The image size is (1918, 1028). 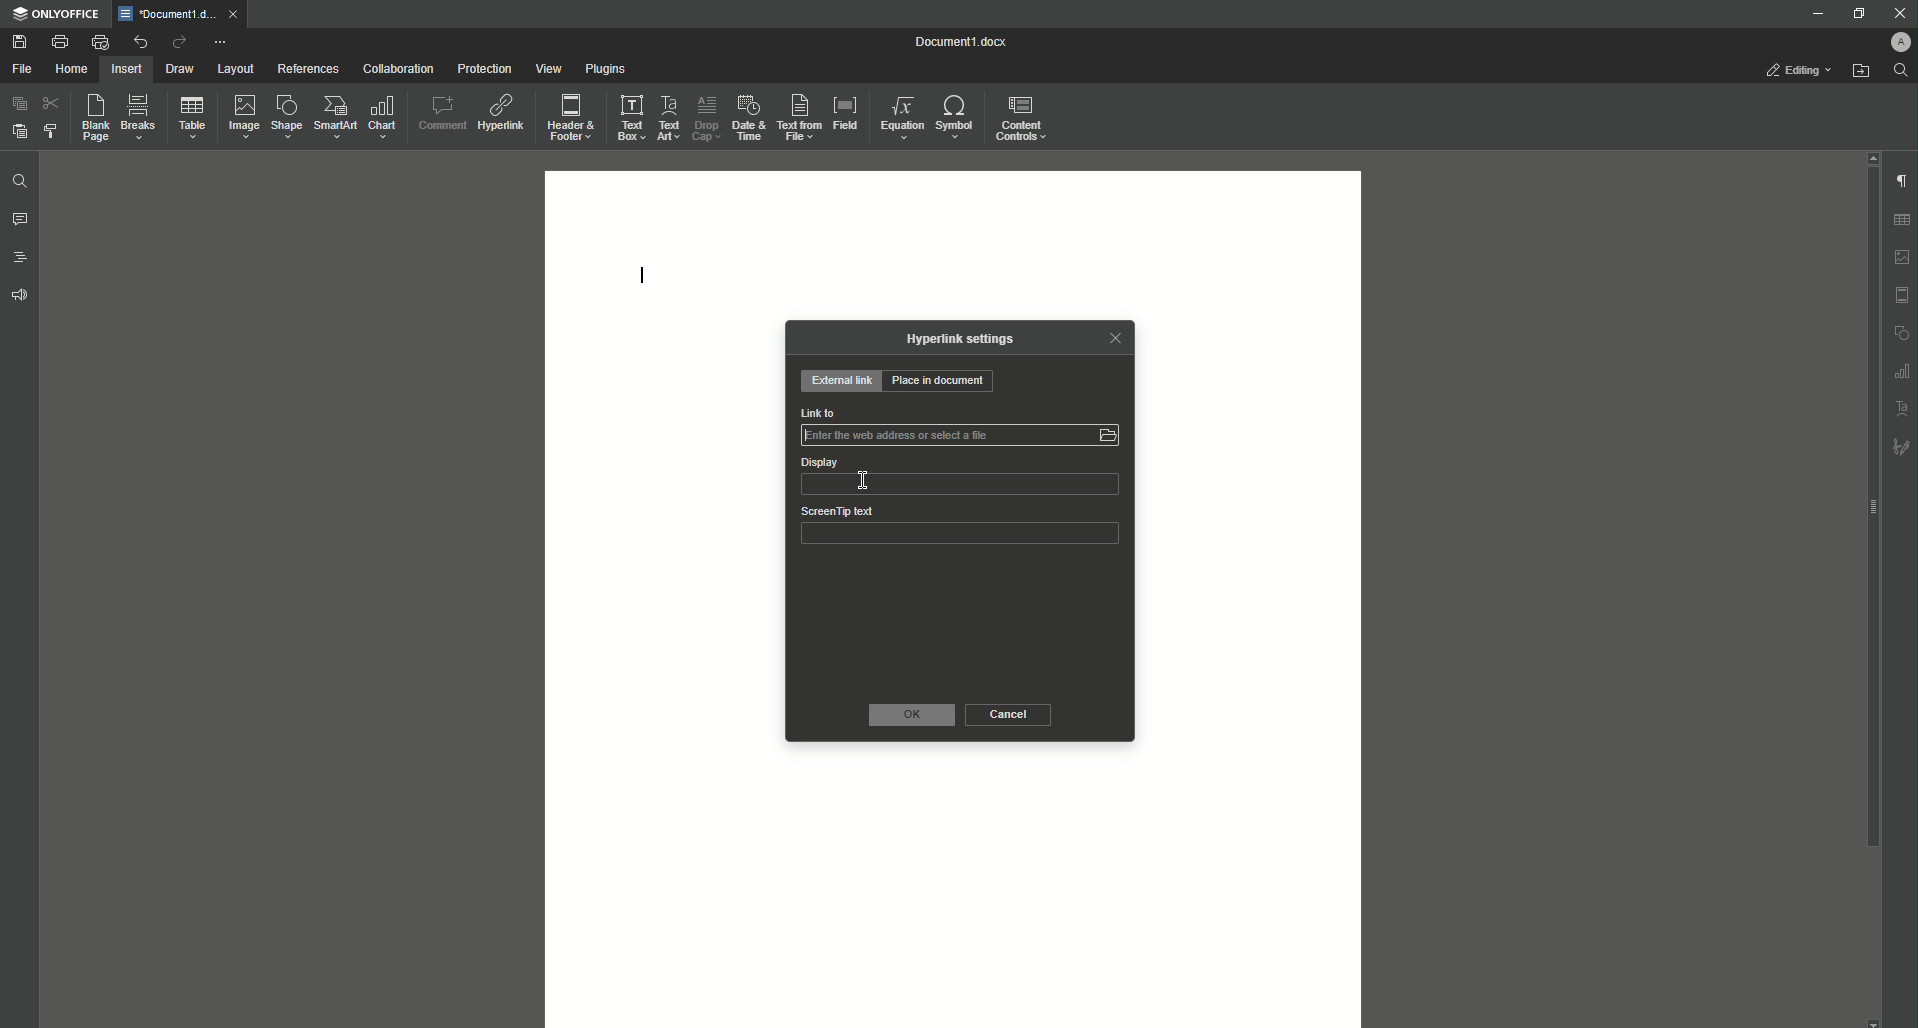 I want to click on scroll bar, so click(x=1871, y=507).